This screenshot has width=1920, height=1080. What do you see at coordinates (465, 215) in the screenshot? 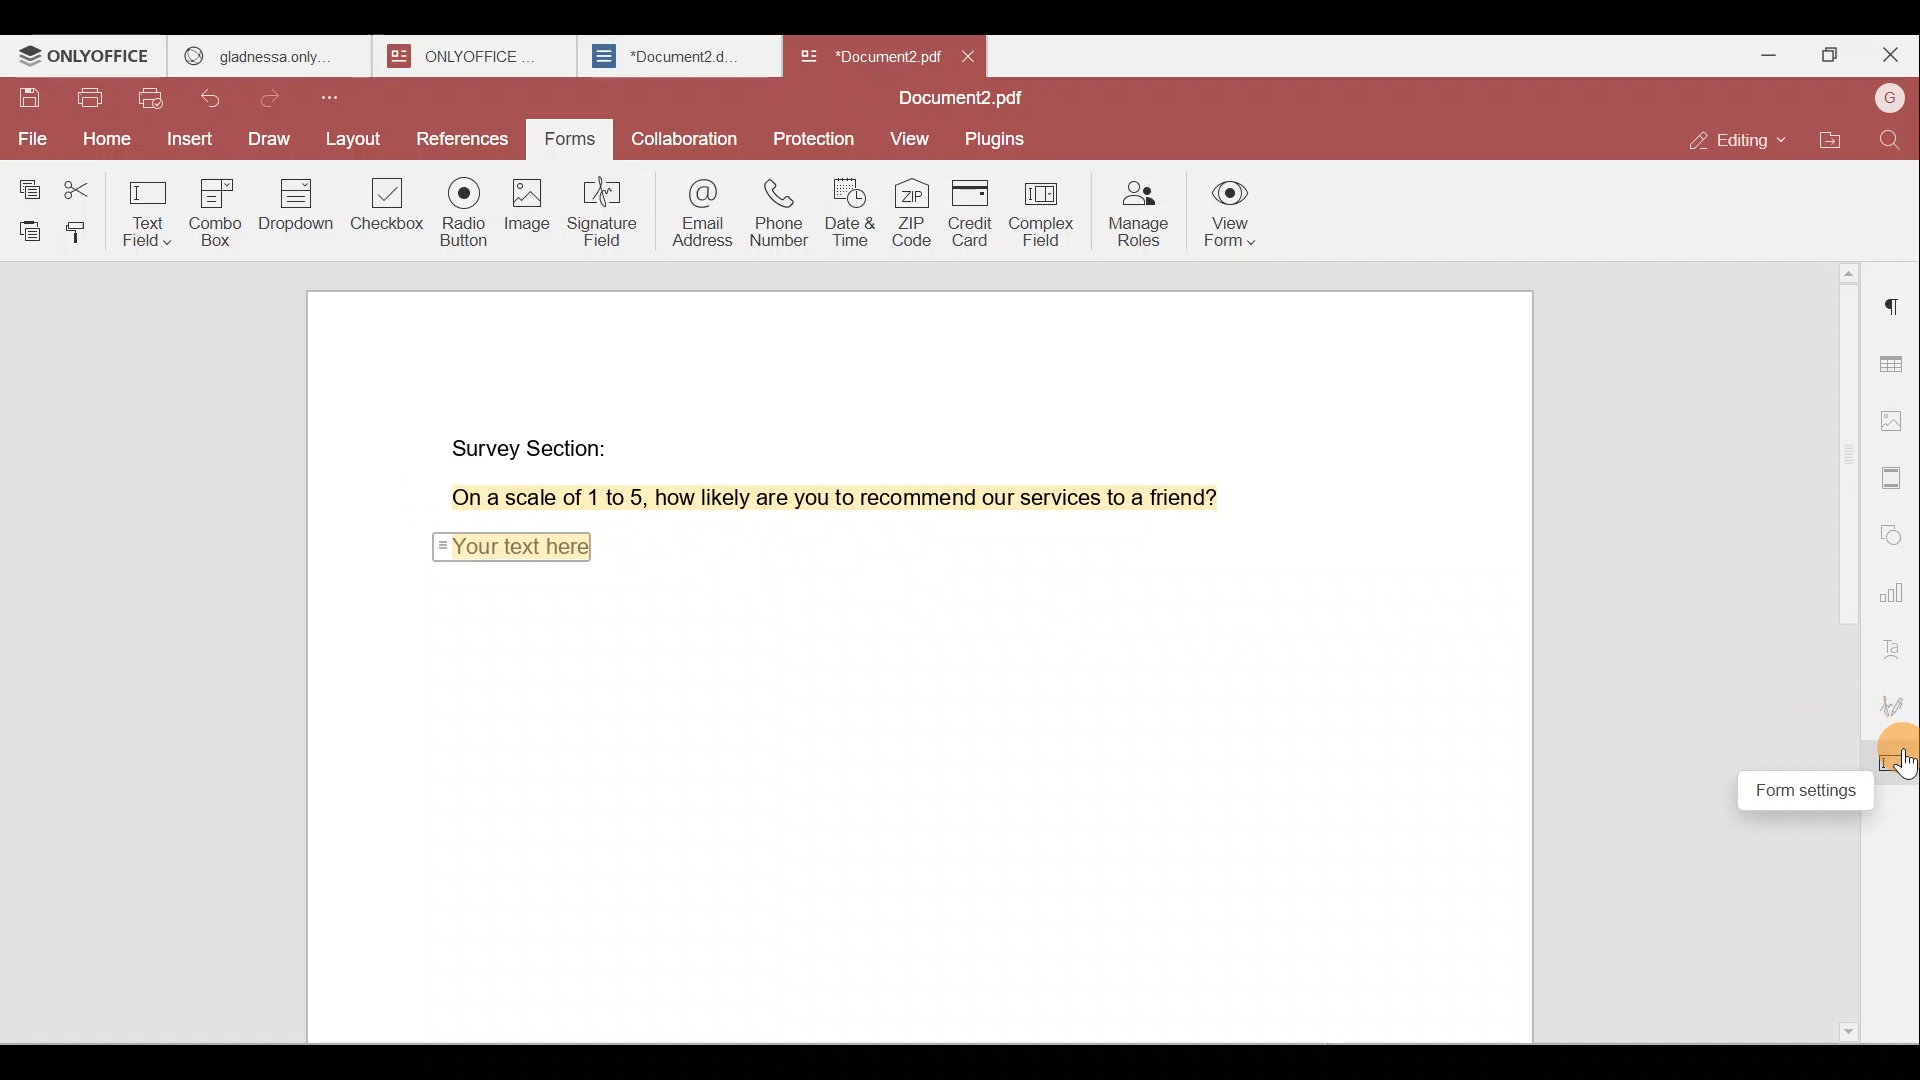
I see `Radio` at bounding box center [465, 215].